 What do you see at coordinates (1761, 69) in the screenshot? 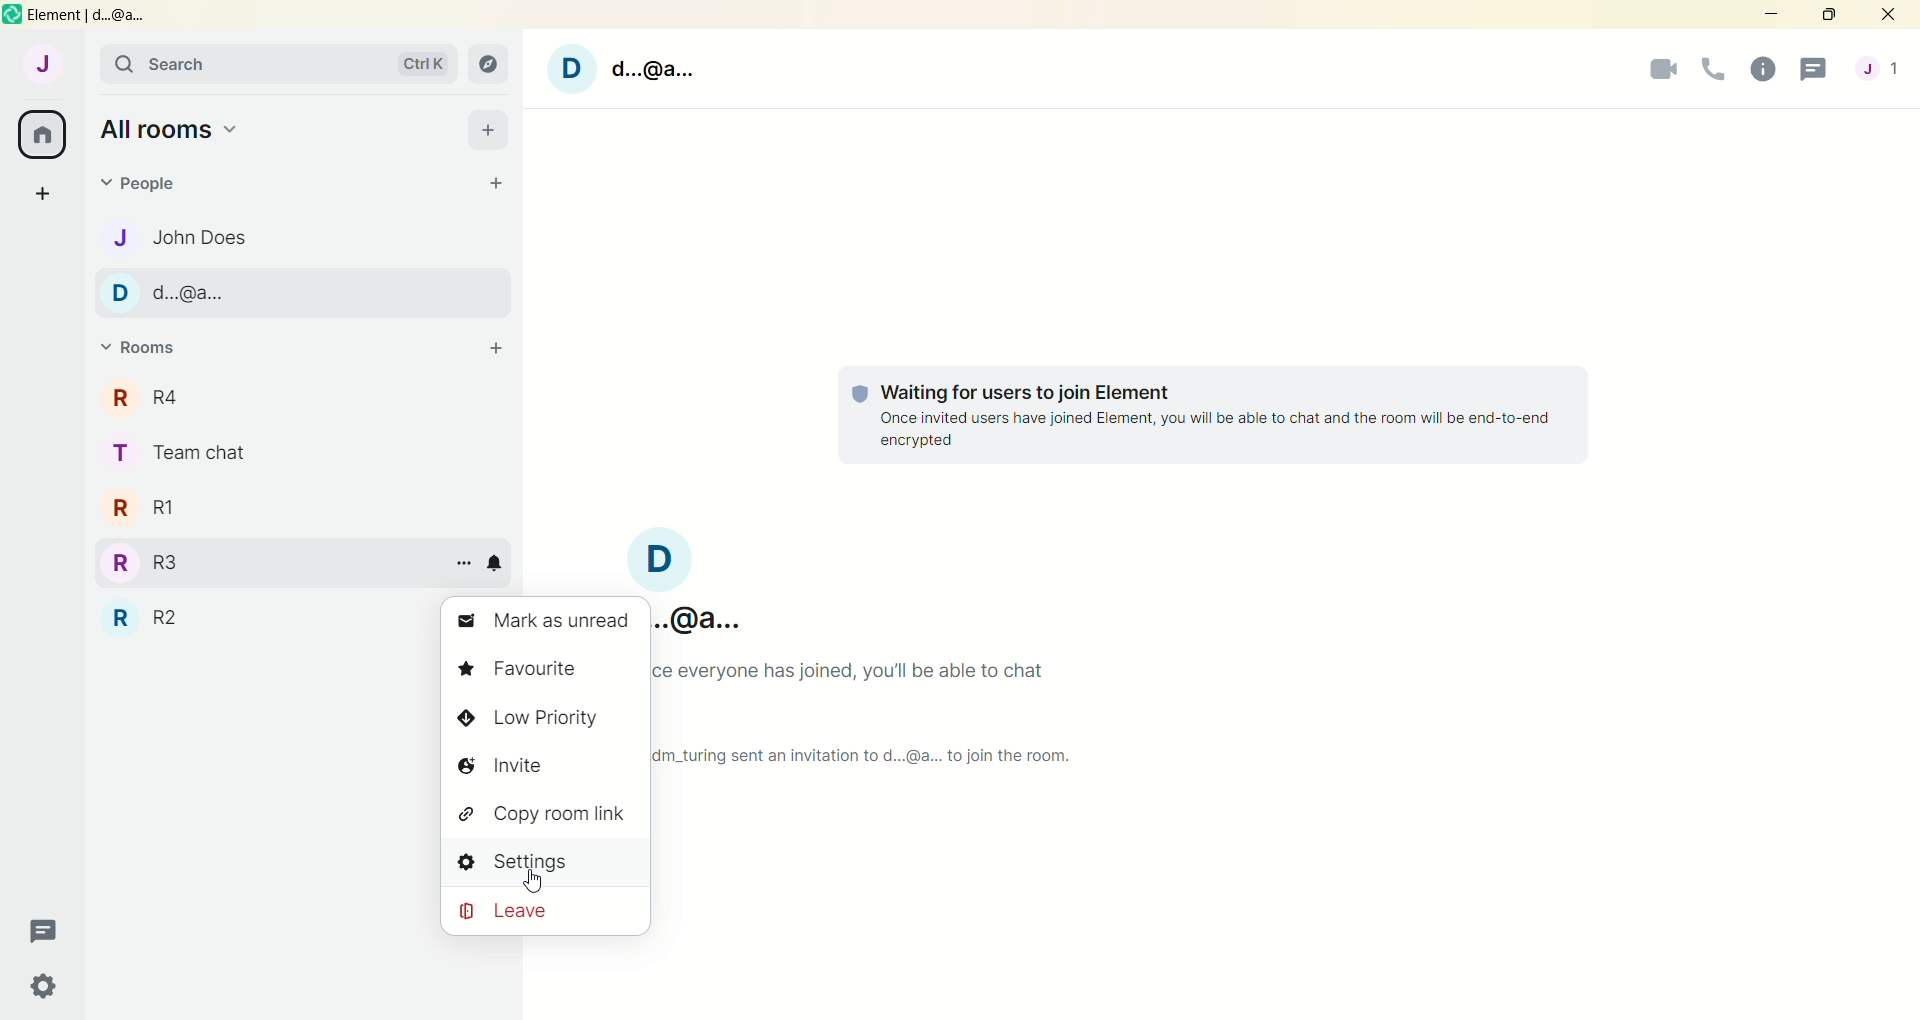
I see `room info` at bounding box center [1761, 69].